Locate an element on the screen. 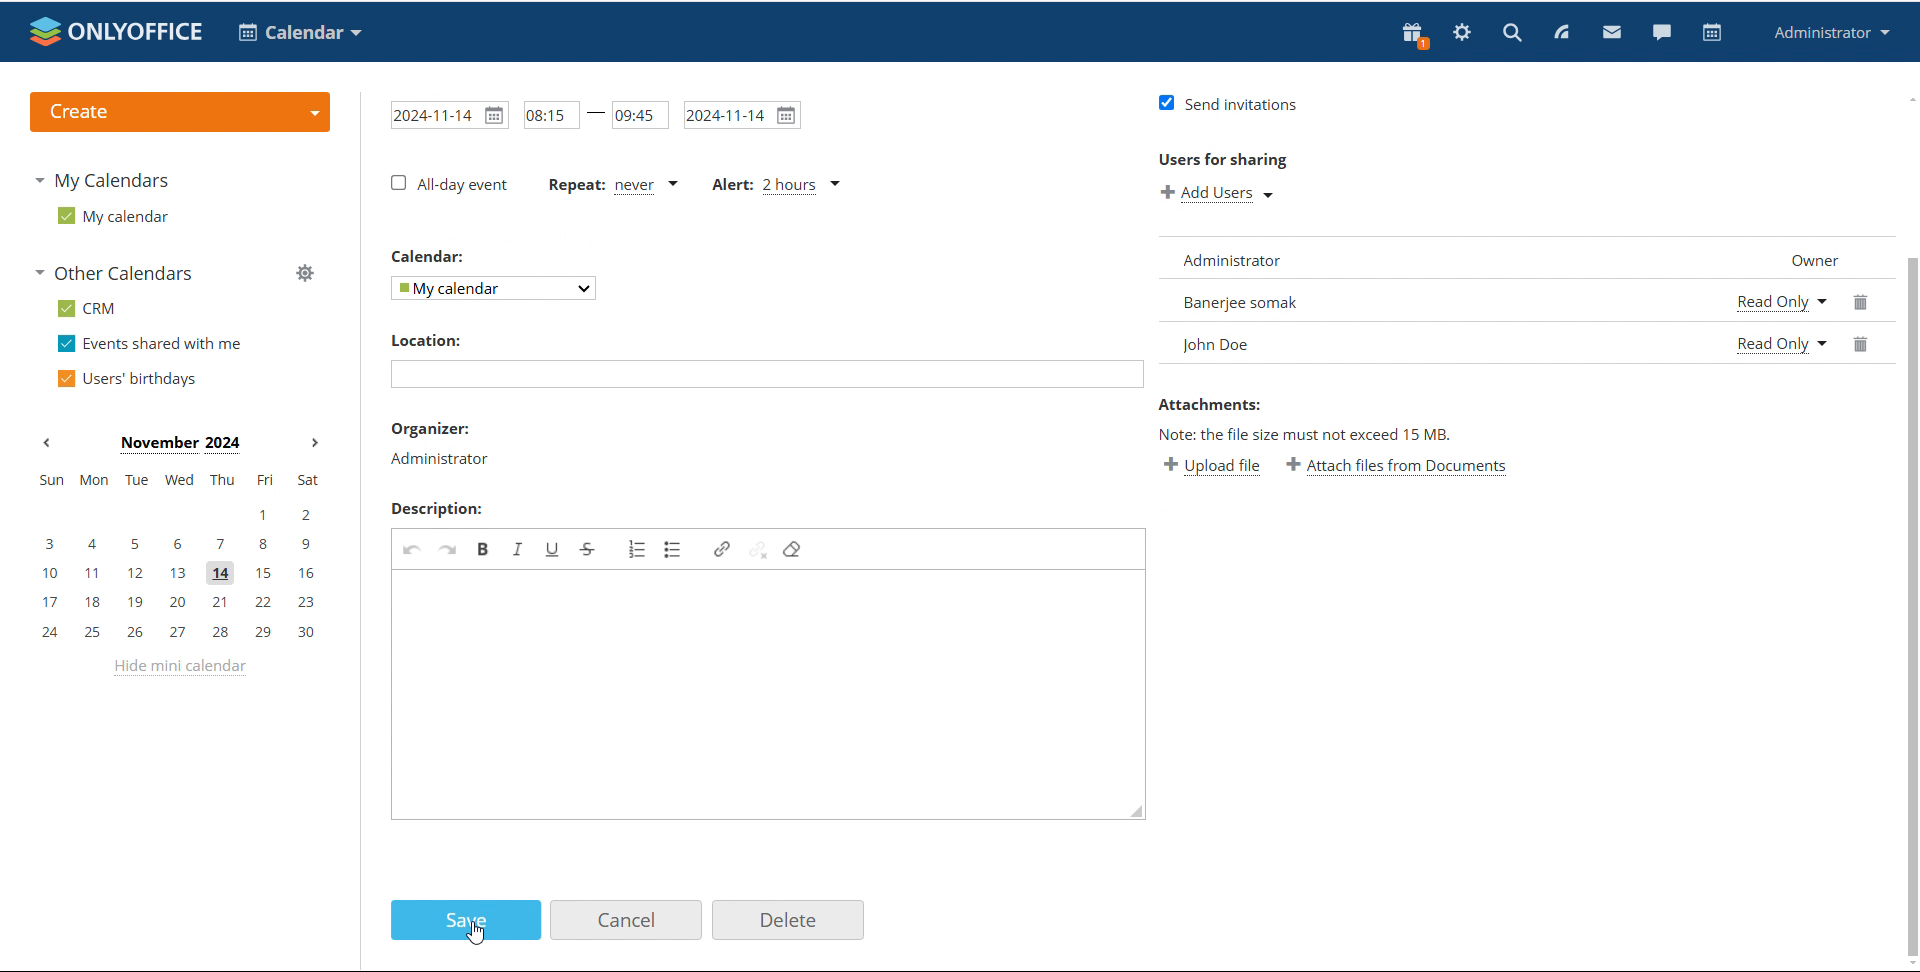 This screenshot has height=972, width=1920. hide mini calendar is located at coordinates (183, 671).